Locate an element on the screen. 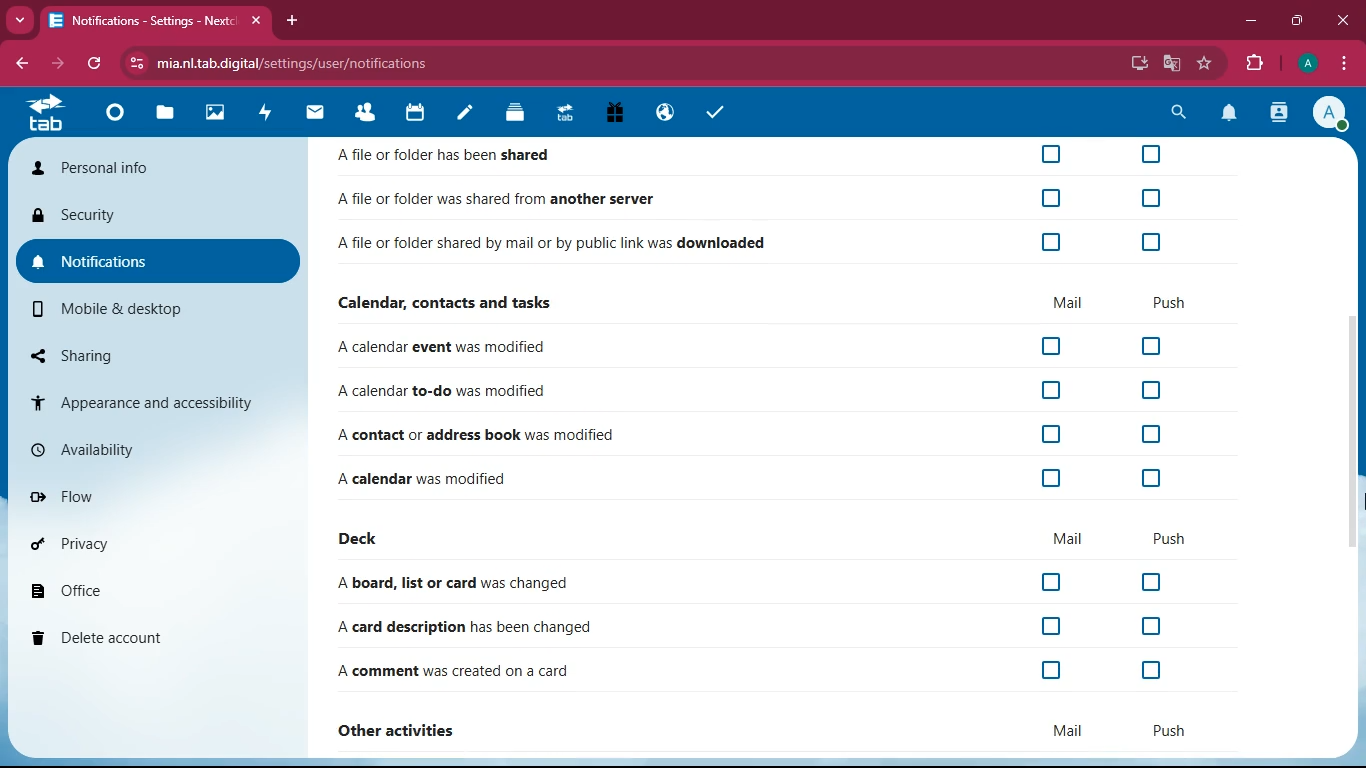 This screenshot has width=1366, height=768. calendar is located at coordinates (415, 115).